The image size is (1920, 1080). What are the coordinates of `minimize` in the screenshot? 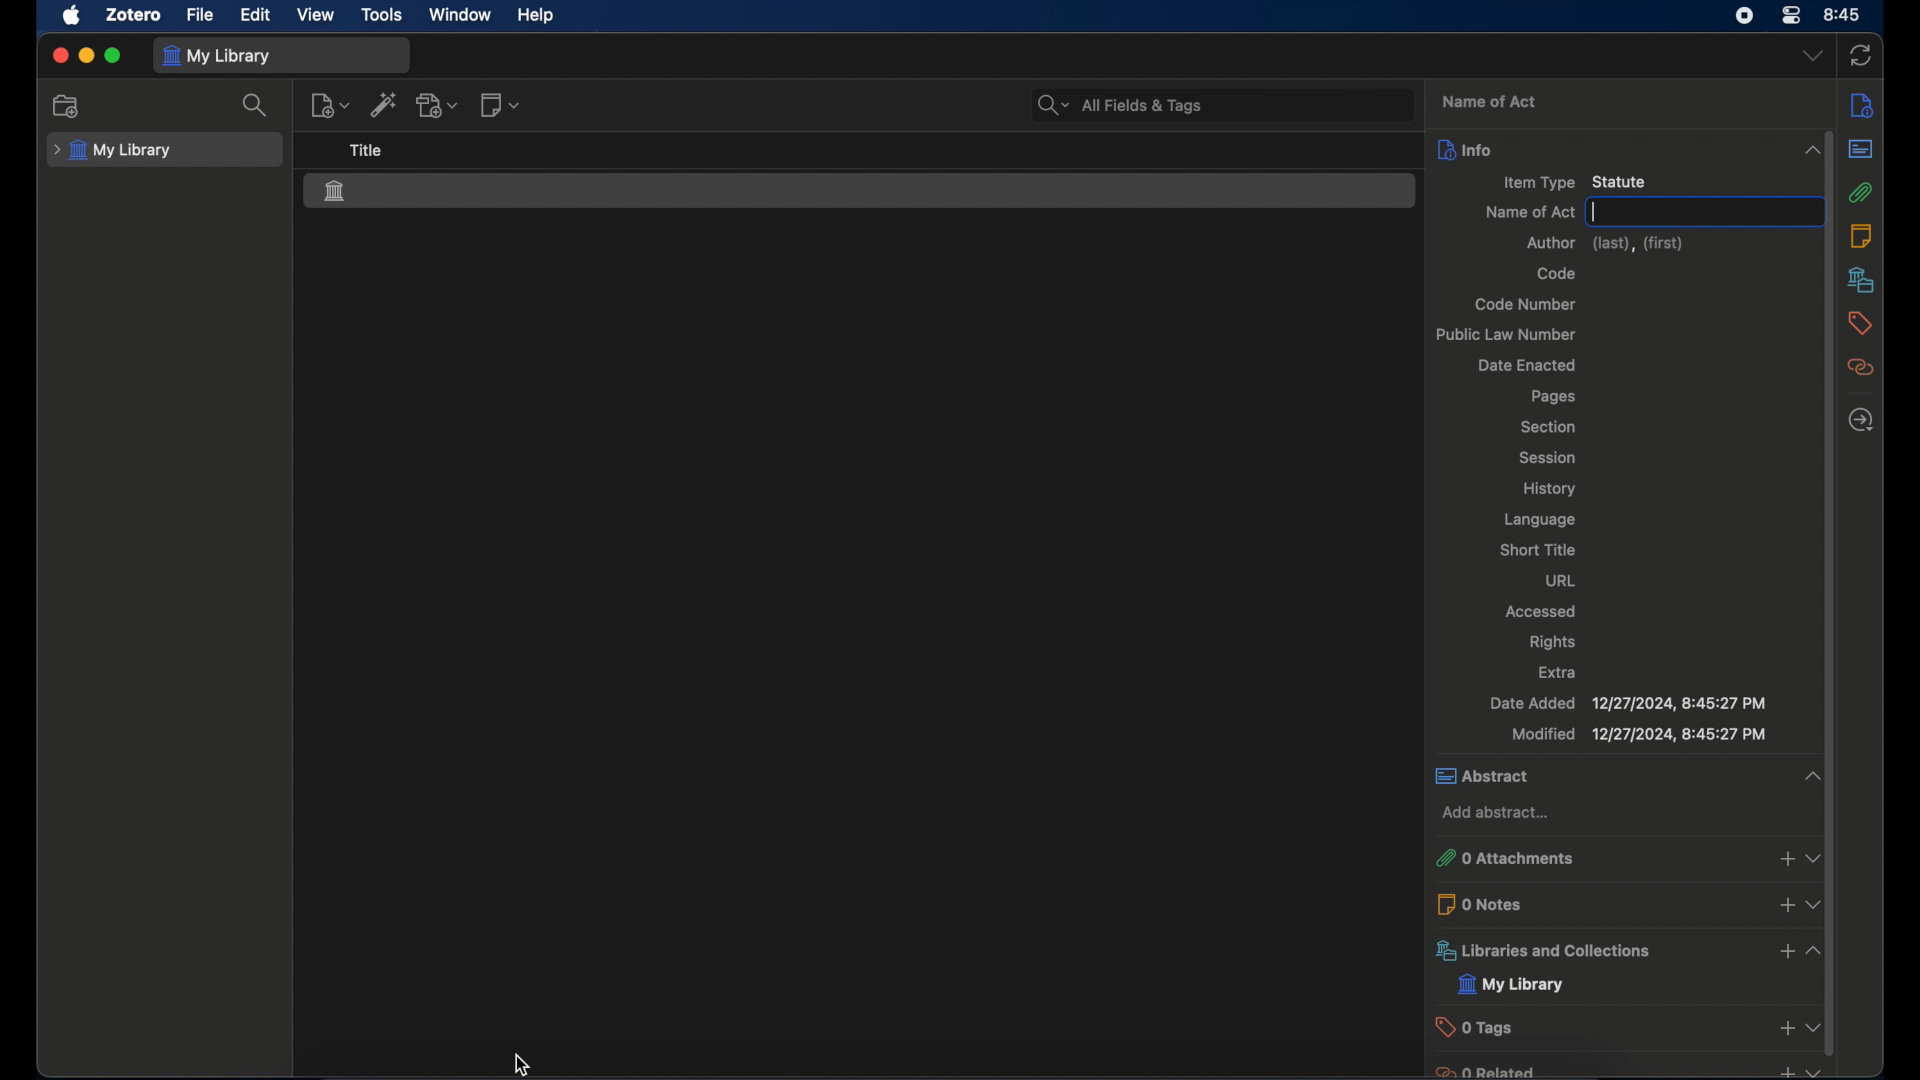 It's located at (86, 56).